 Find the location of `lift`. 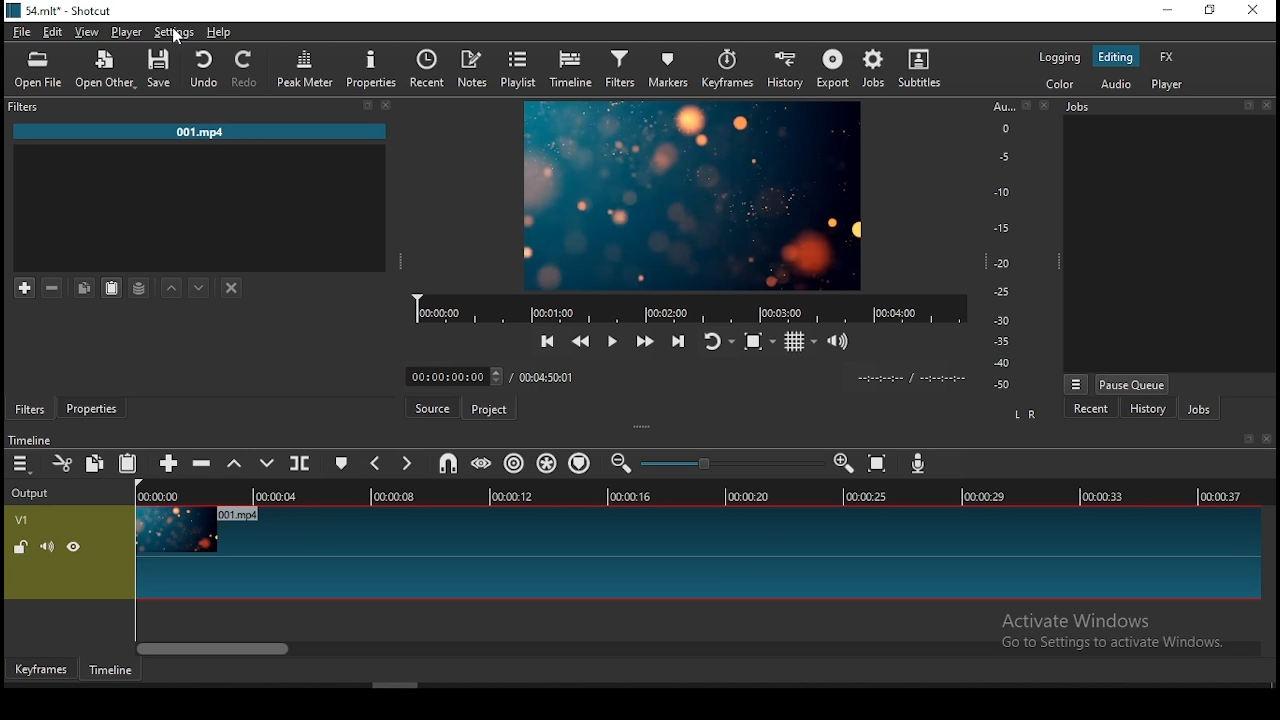

lift is located at coordinates (235, 464).